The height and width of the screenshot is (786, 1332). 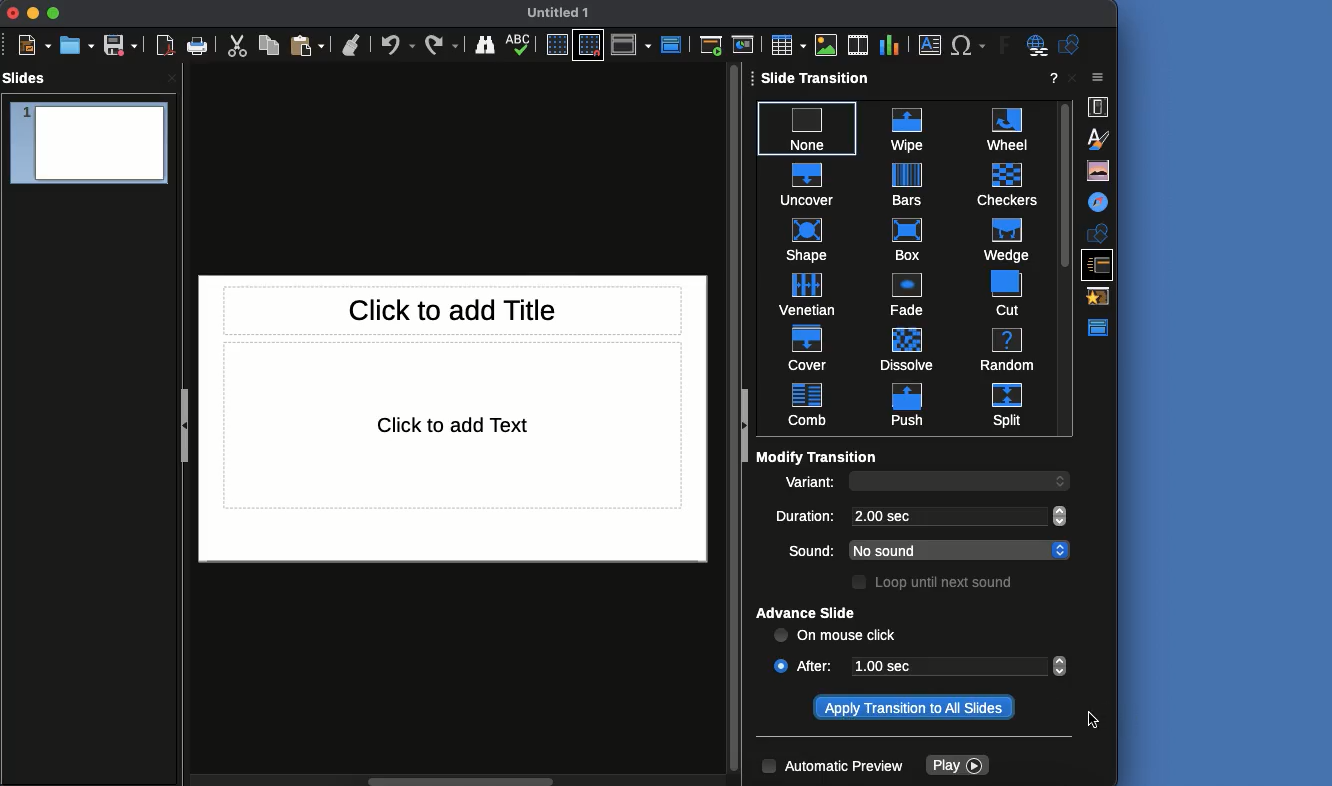 I want to click on Modify transition, so click(x=819, y=456).